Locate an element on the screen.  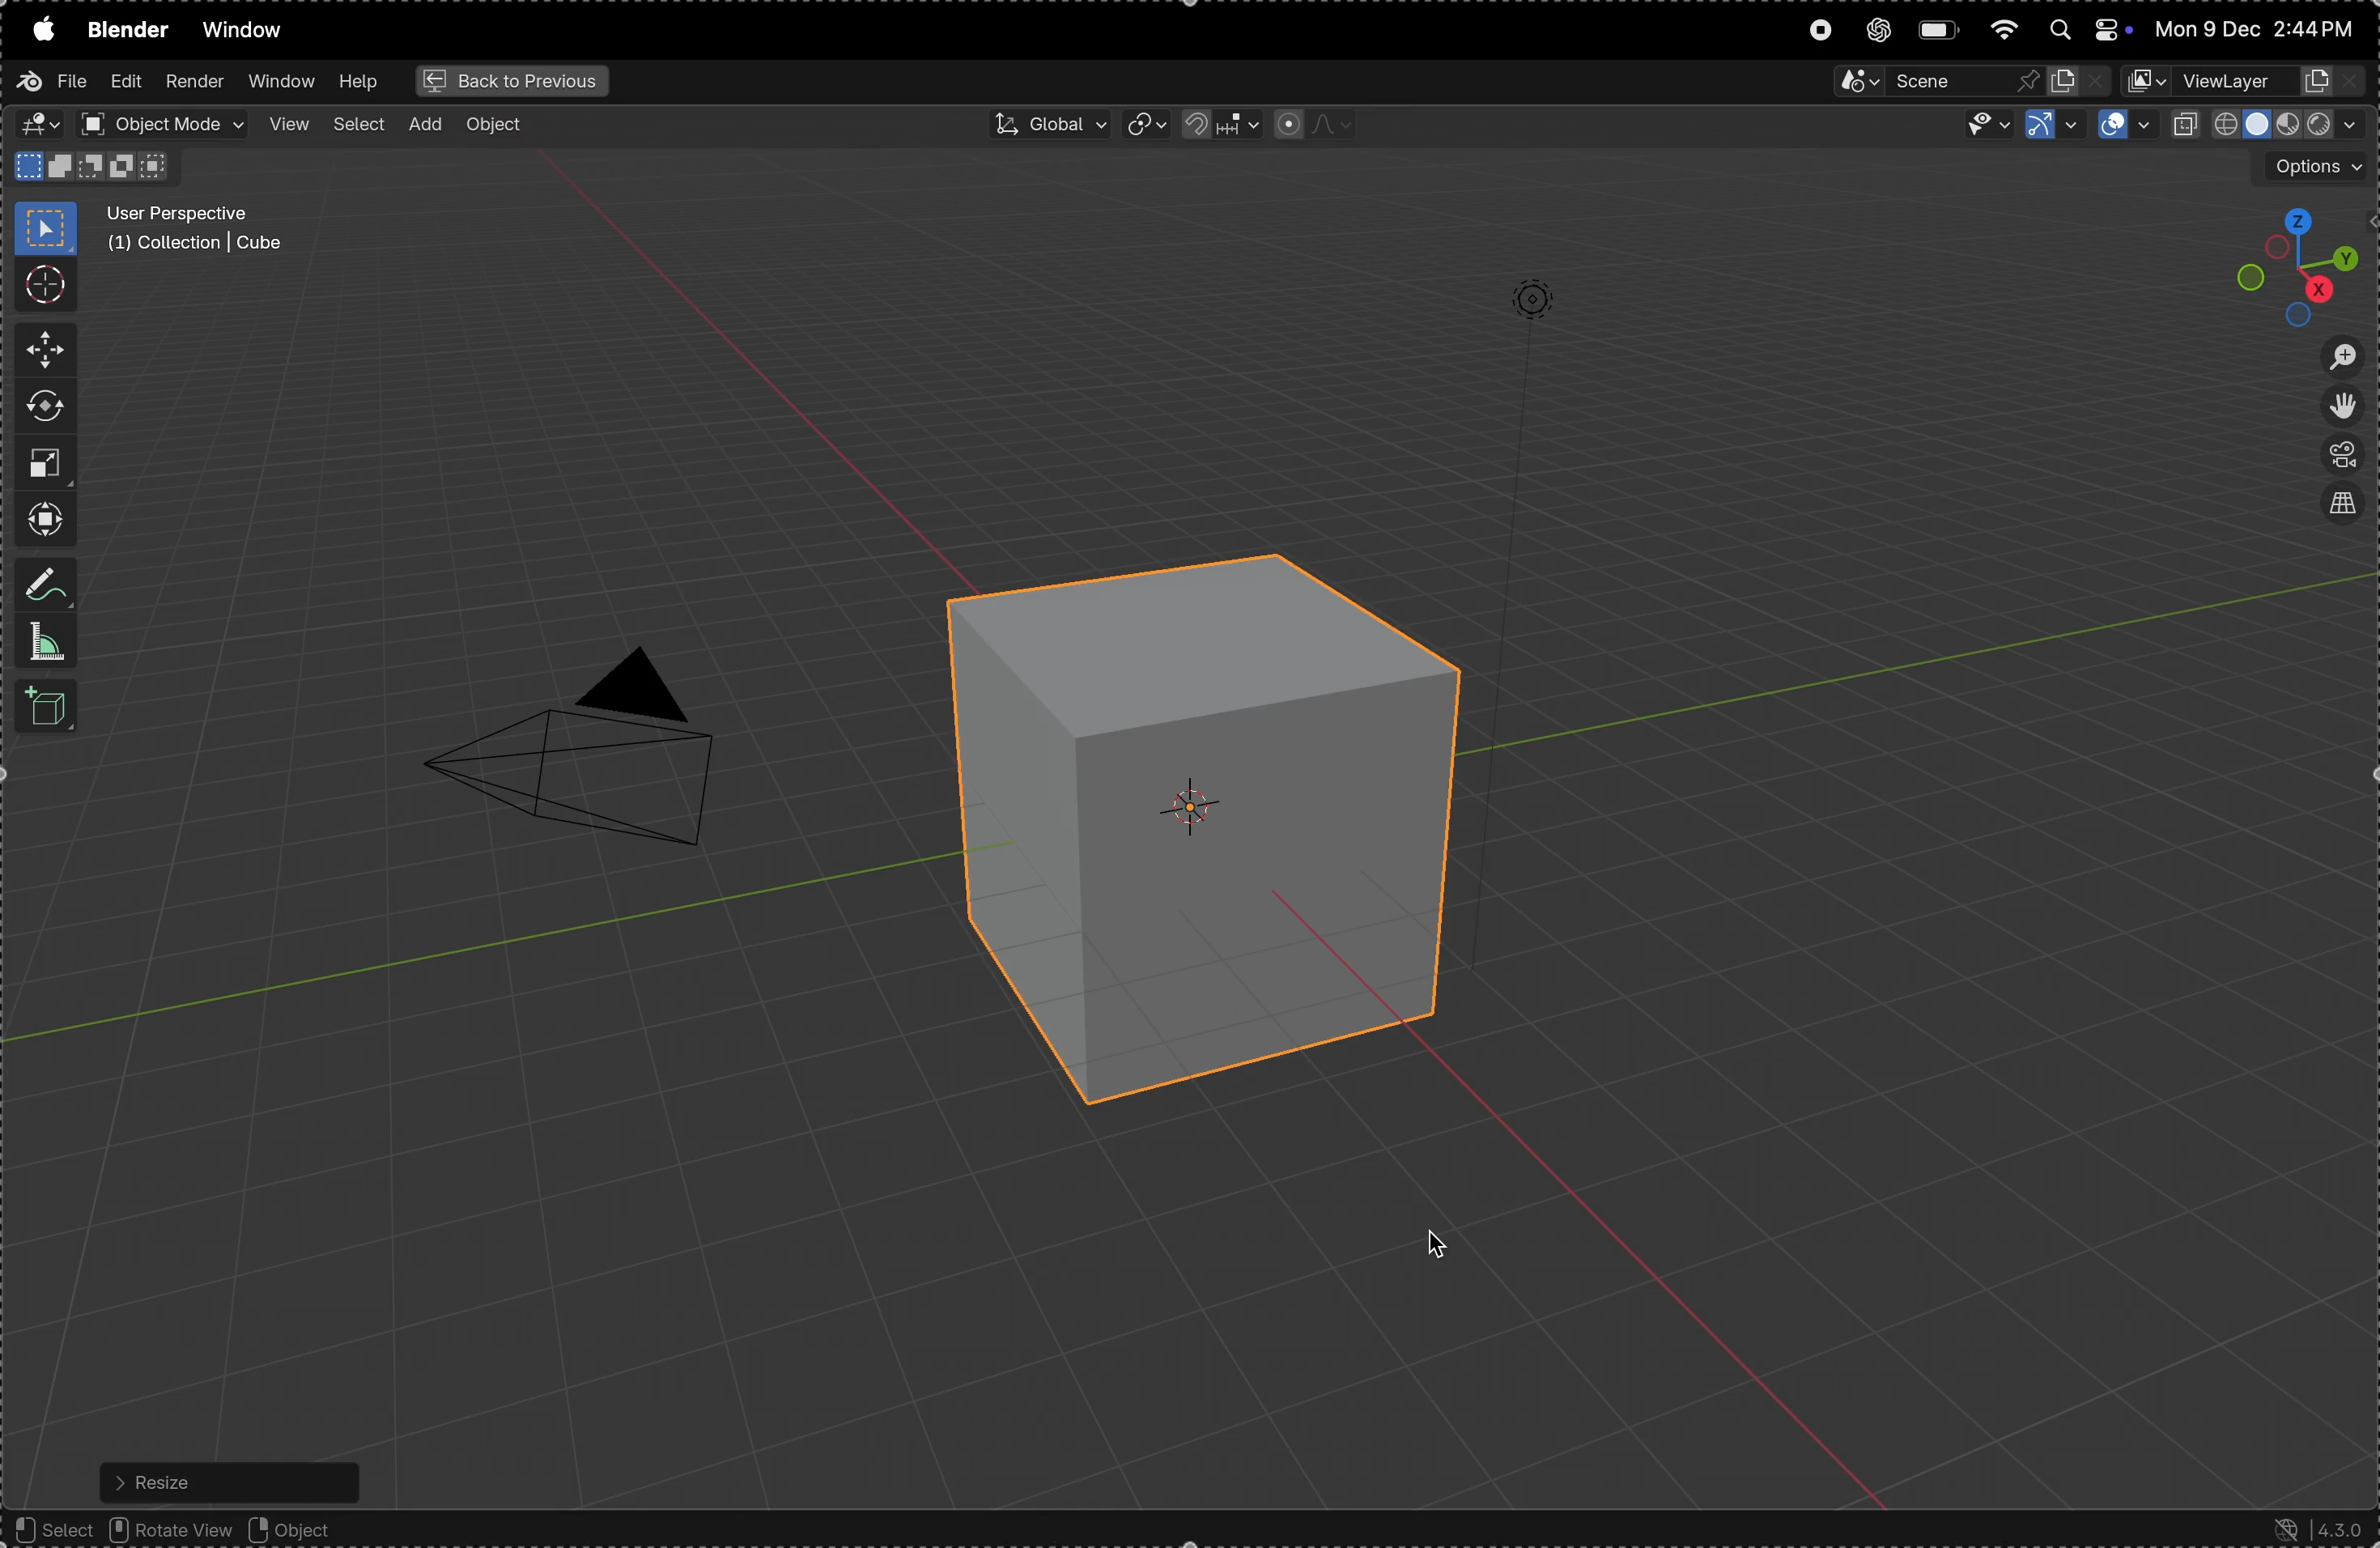
select is located at coordinates (51, 1530).